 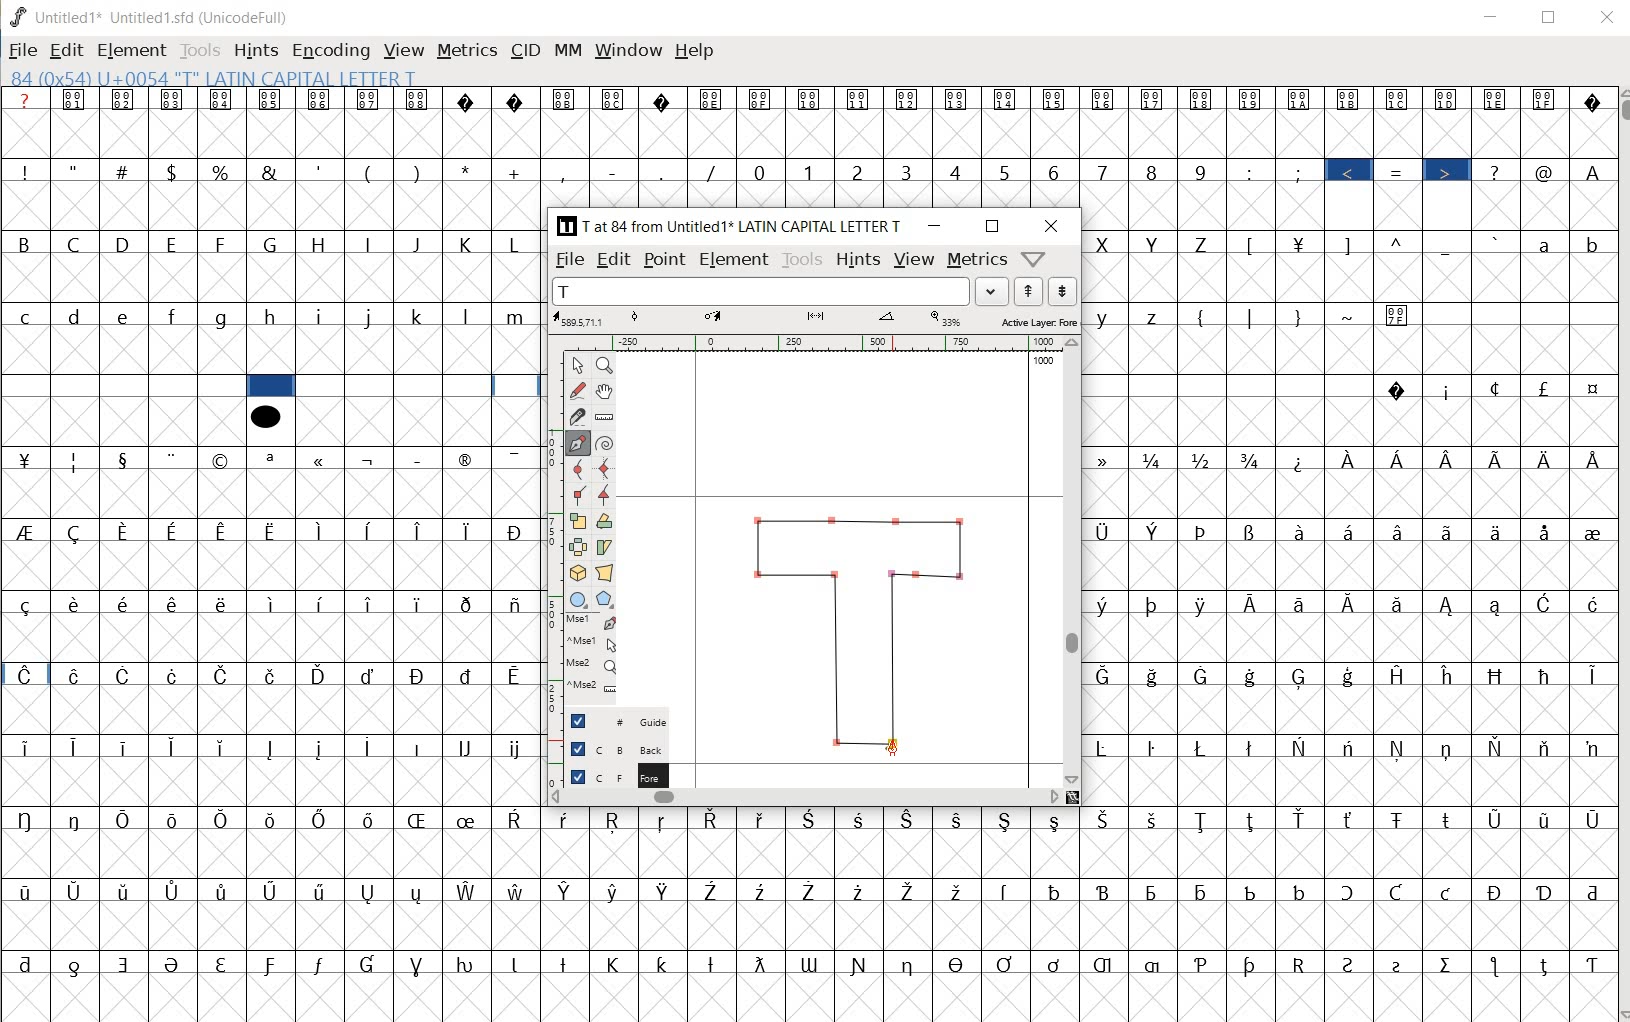 I want to click on Mouse wheel button + Ctrl, so click(x=592, y=686).